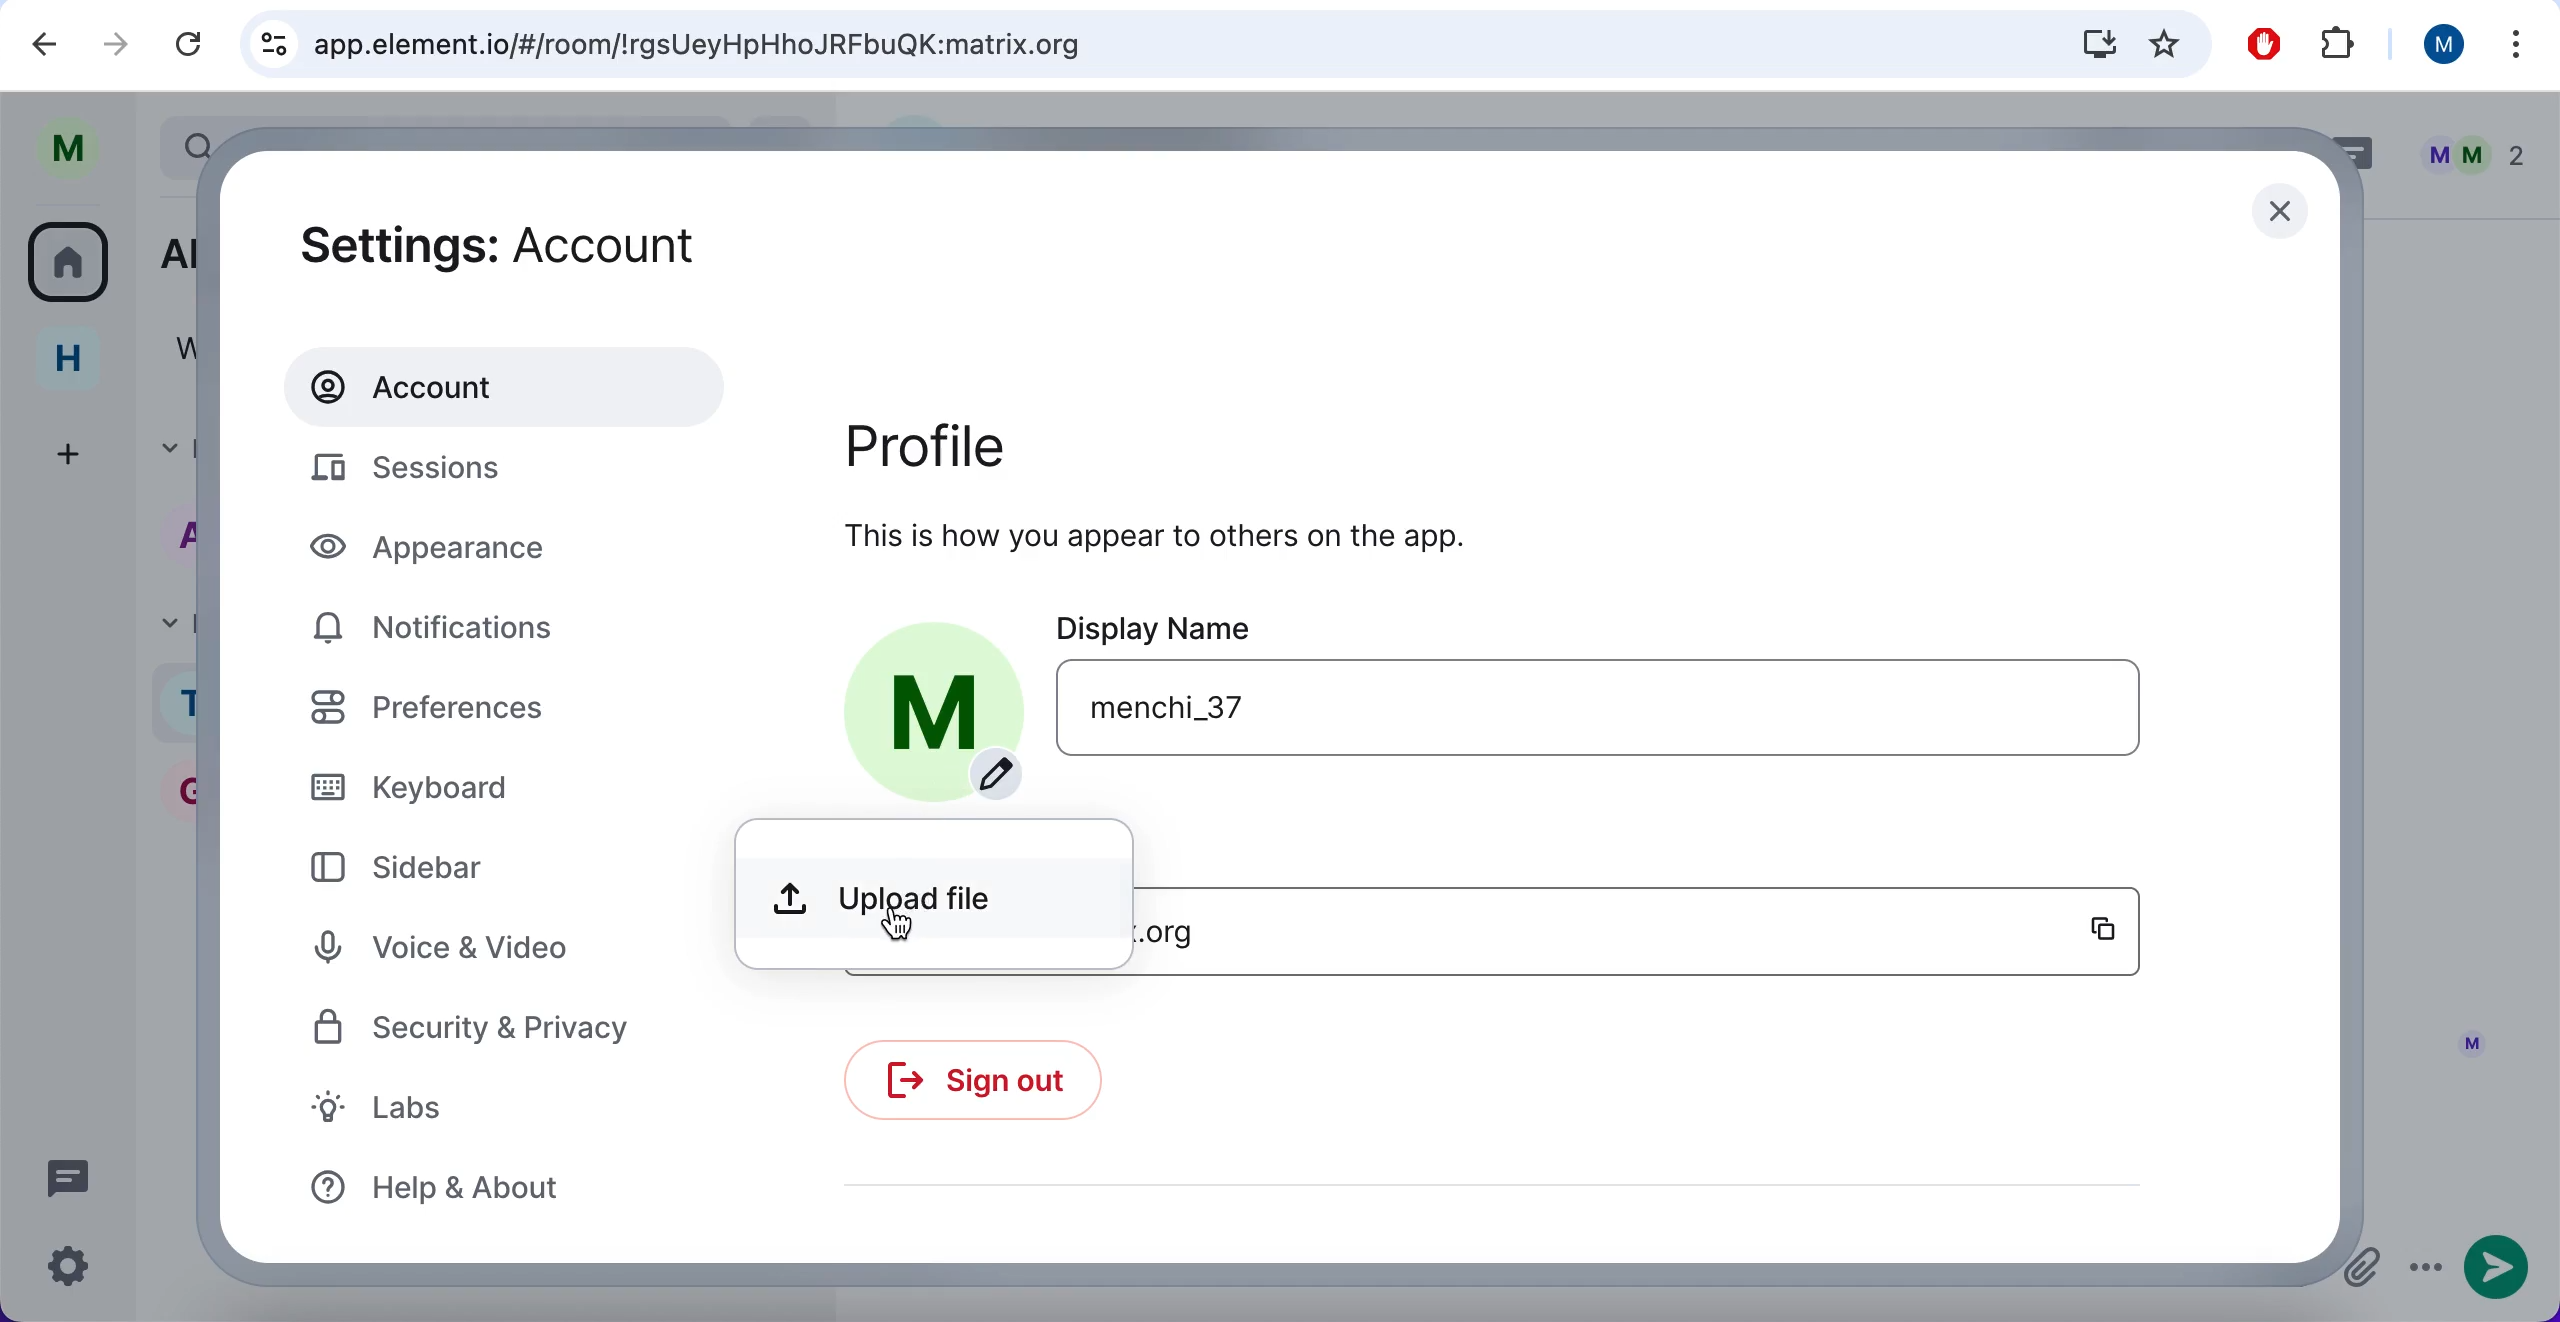 The width and height of the screenshot is (2560, 1322). Describe the element at coordinates (2515, 43) in the screenshot. I see `more options` at that location.